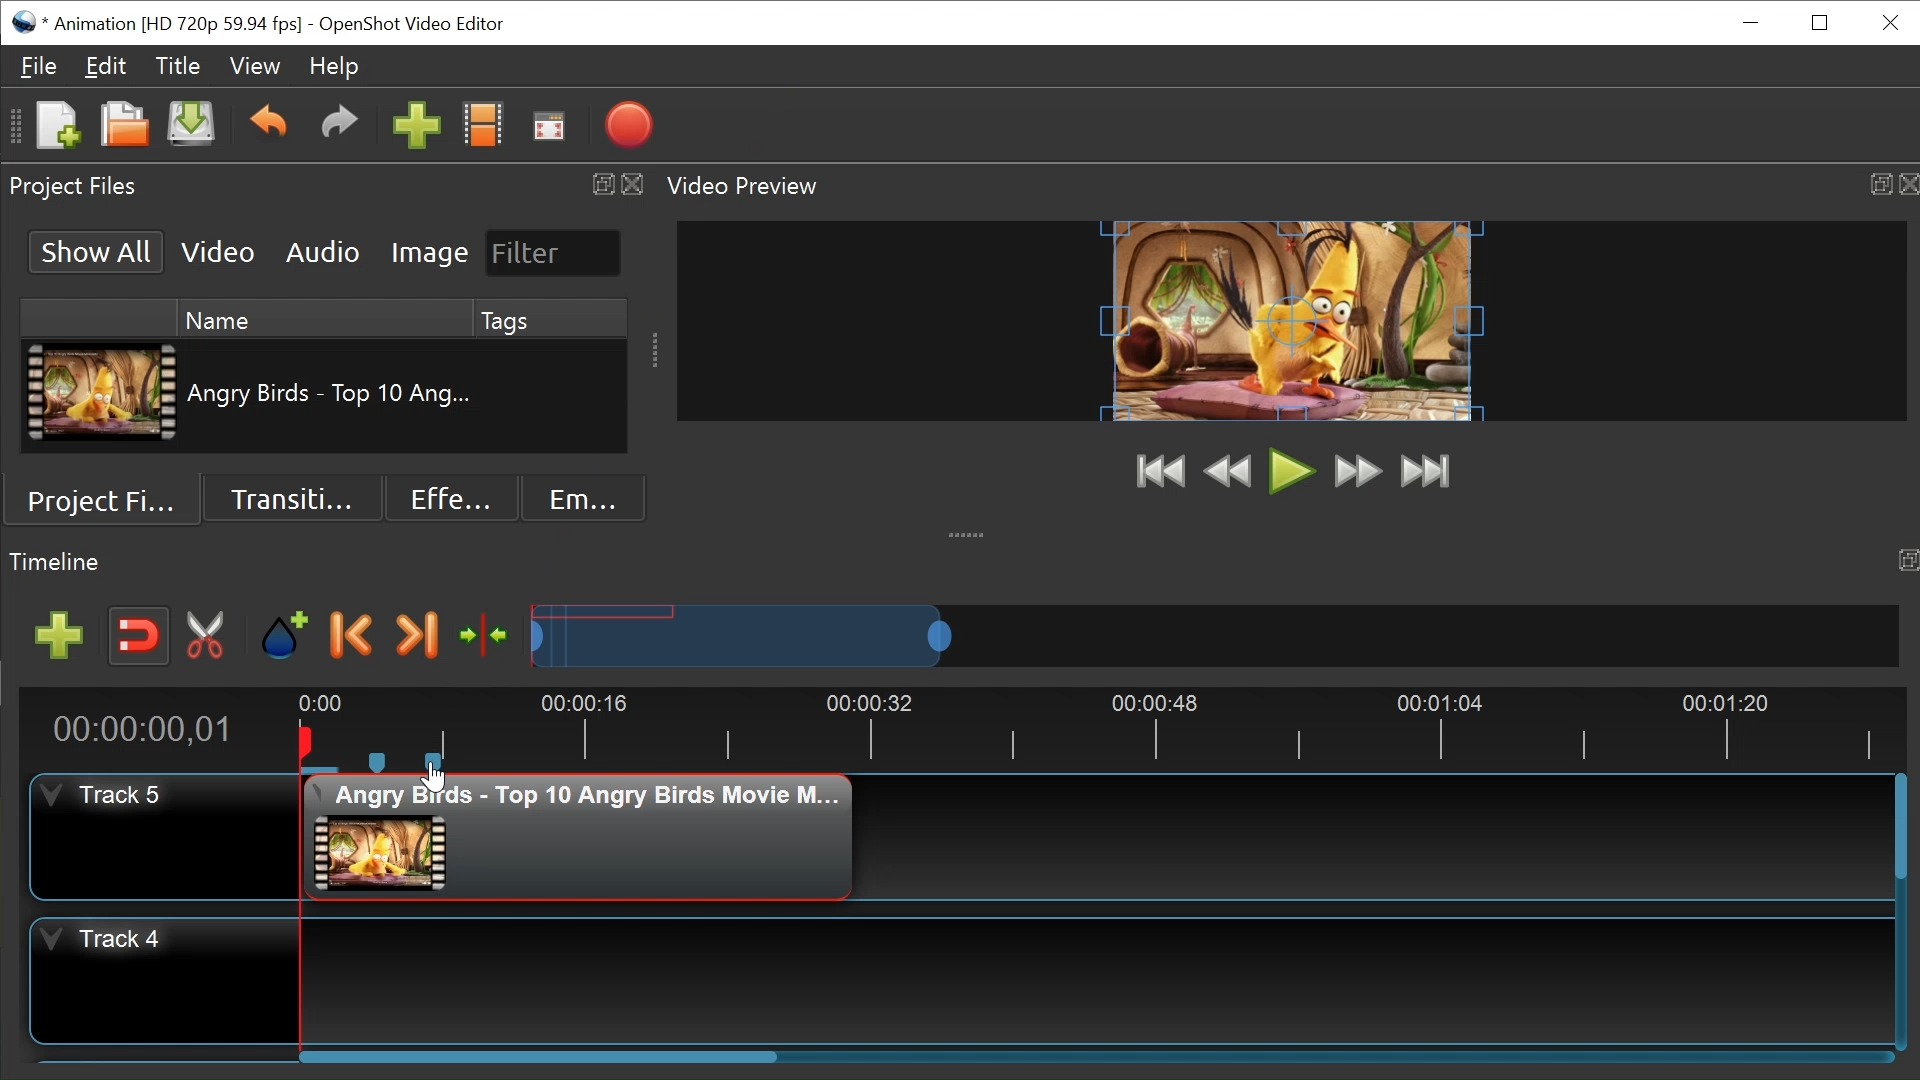 The width and height of the screenshot is (1920, 1080). I want to click on Redo, so click(339, 130).